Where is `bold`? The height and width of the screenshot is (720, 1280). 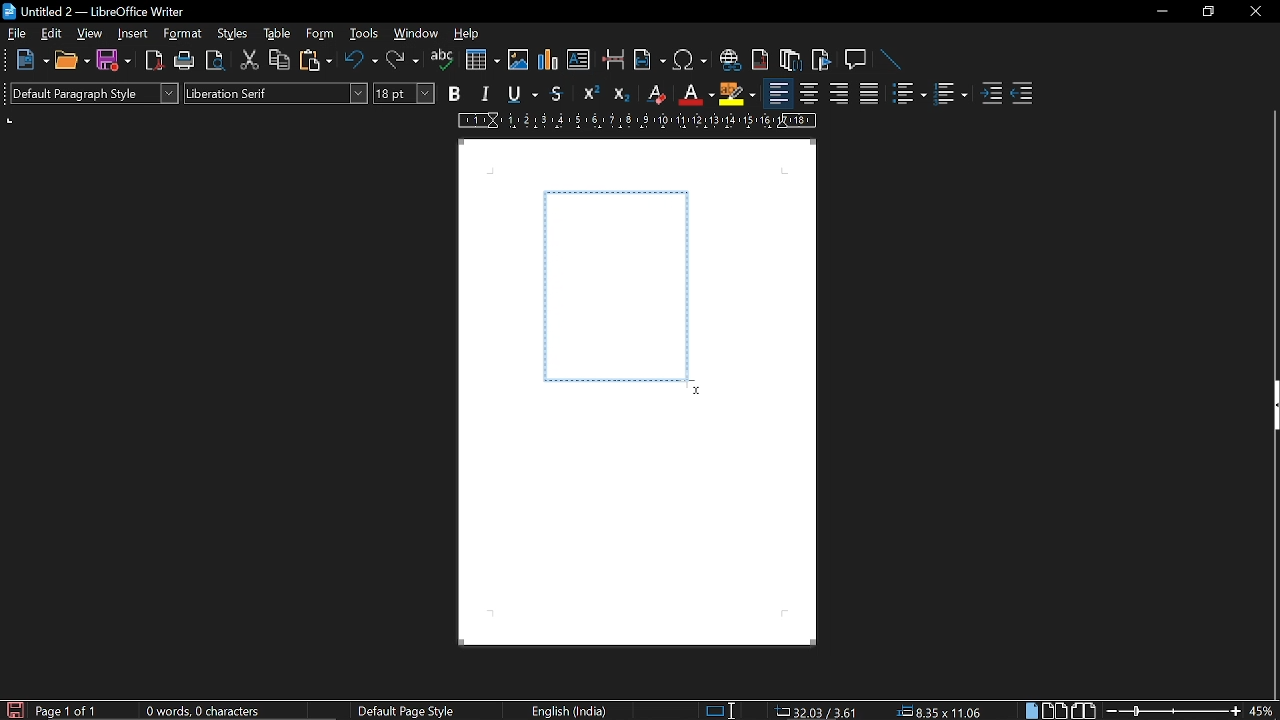 bold is located at coordinates (453, 94).